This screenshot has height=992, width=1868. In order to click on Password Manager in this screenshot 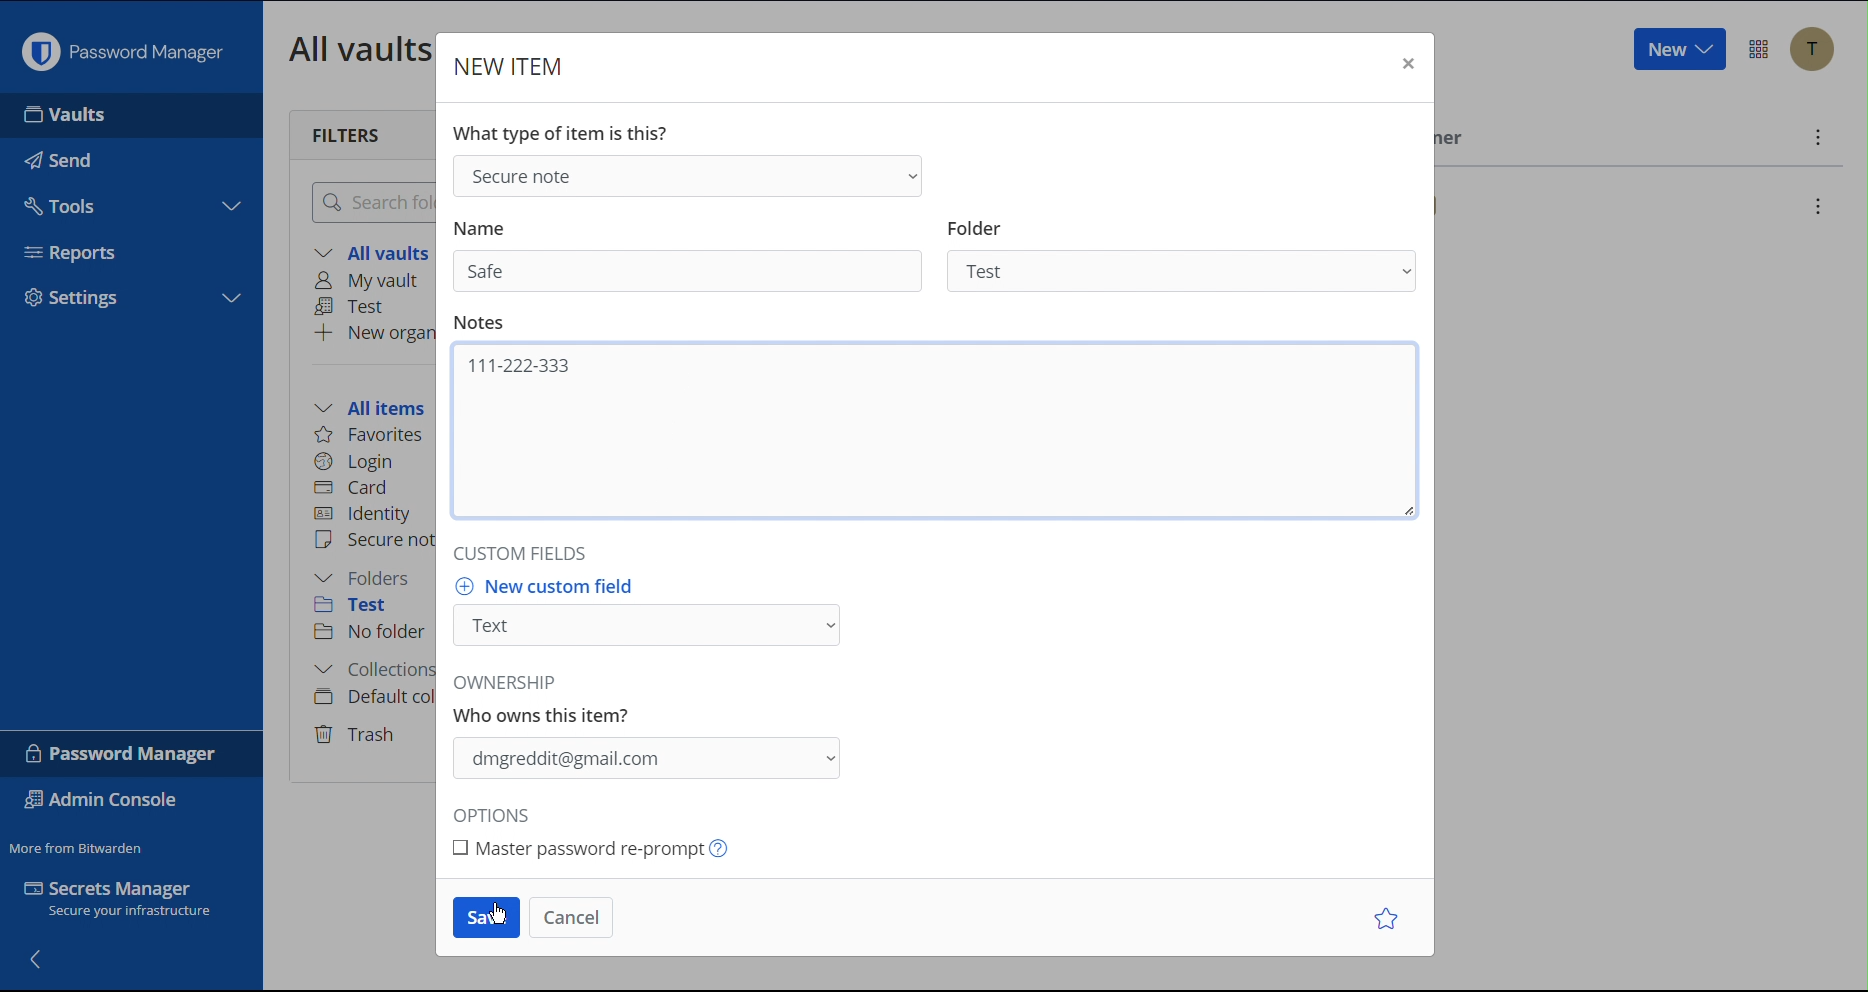, I will do `click(122, 47)`.